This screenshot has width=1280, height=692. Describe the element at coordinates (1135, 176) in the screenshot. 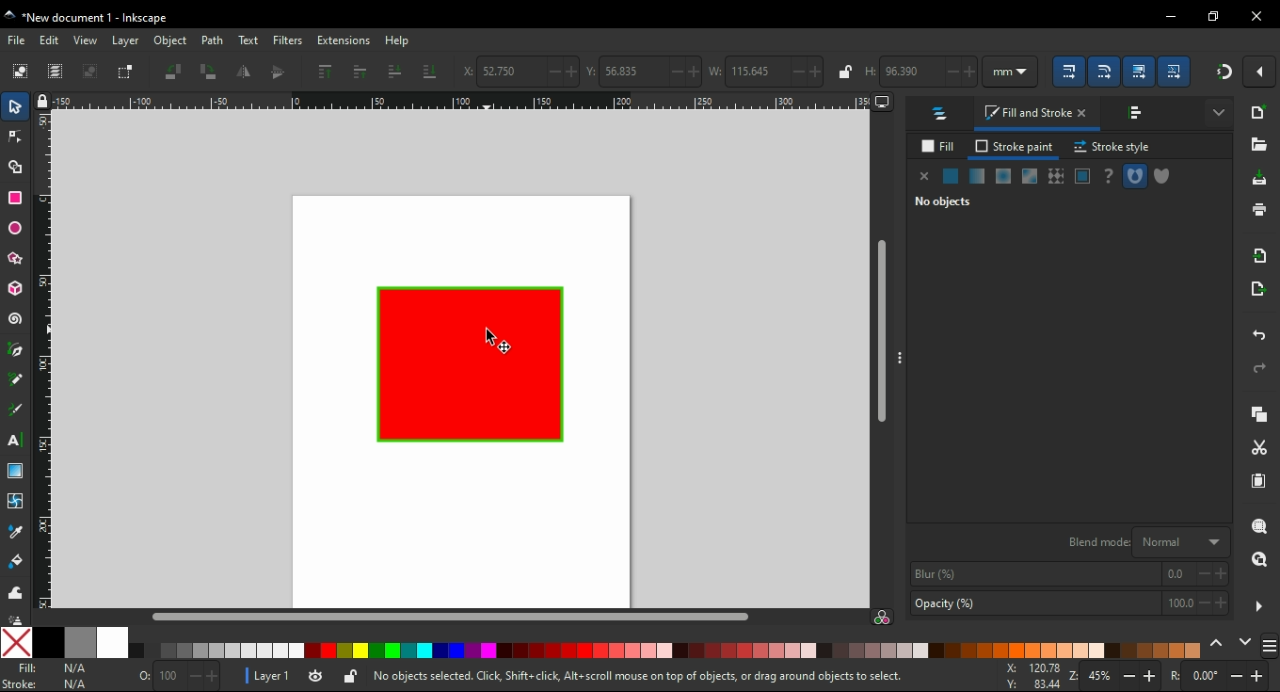

I see `fill rule` at that location.